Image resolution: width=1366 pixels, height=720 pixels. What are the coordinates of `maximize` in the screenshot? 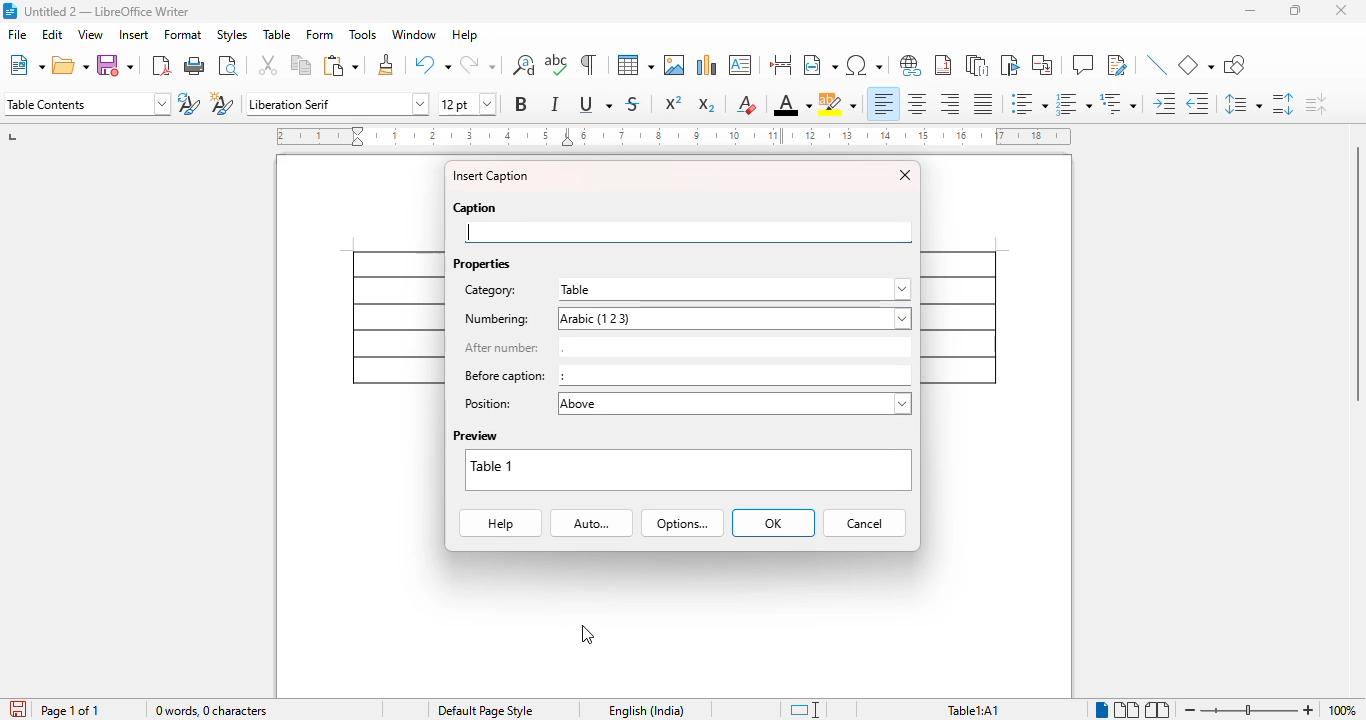 It's located at (1295, 10).